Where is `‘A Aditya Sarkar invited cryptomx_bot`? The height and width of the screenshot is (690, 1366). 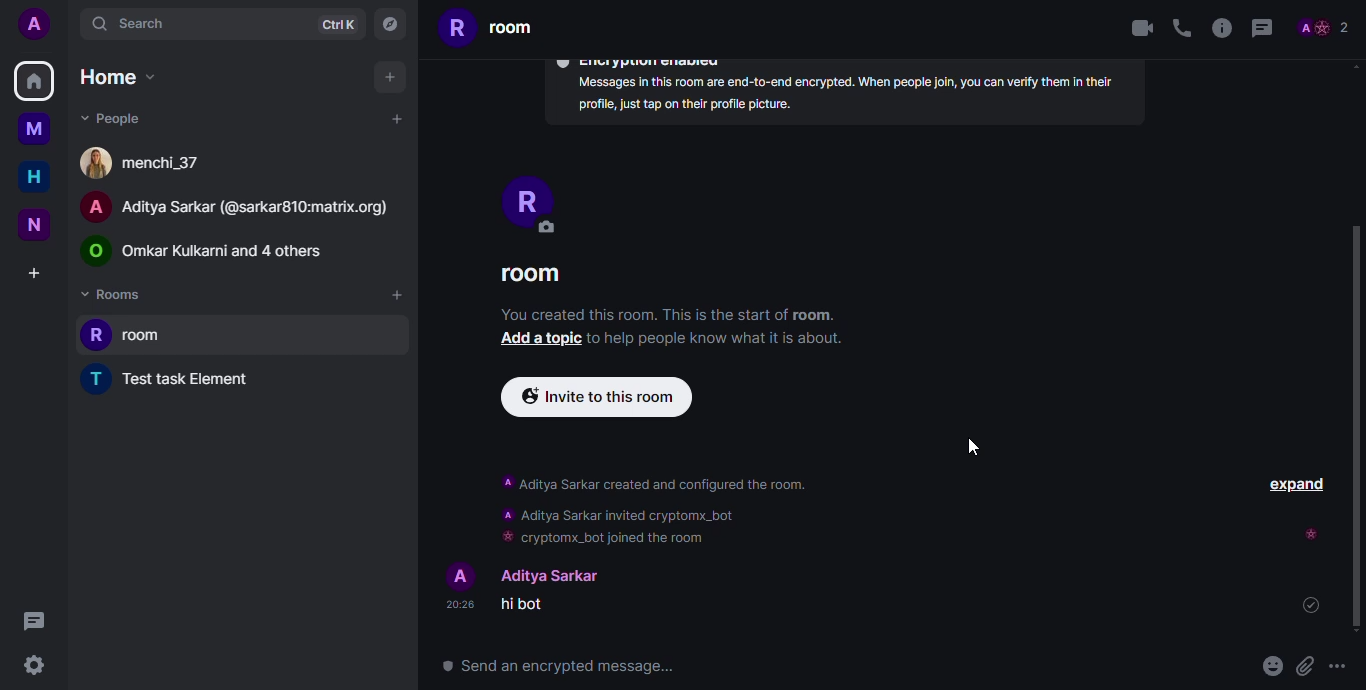 ‘A Aditya Sarkar invited cryptomx_bot is located at coordinates (622, 515).